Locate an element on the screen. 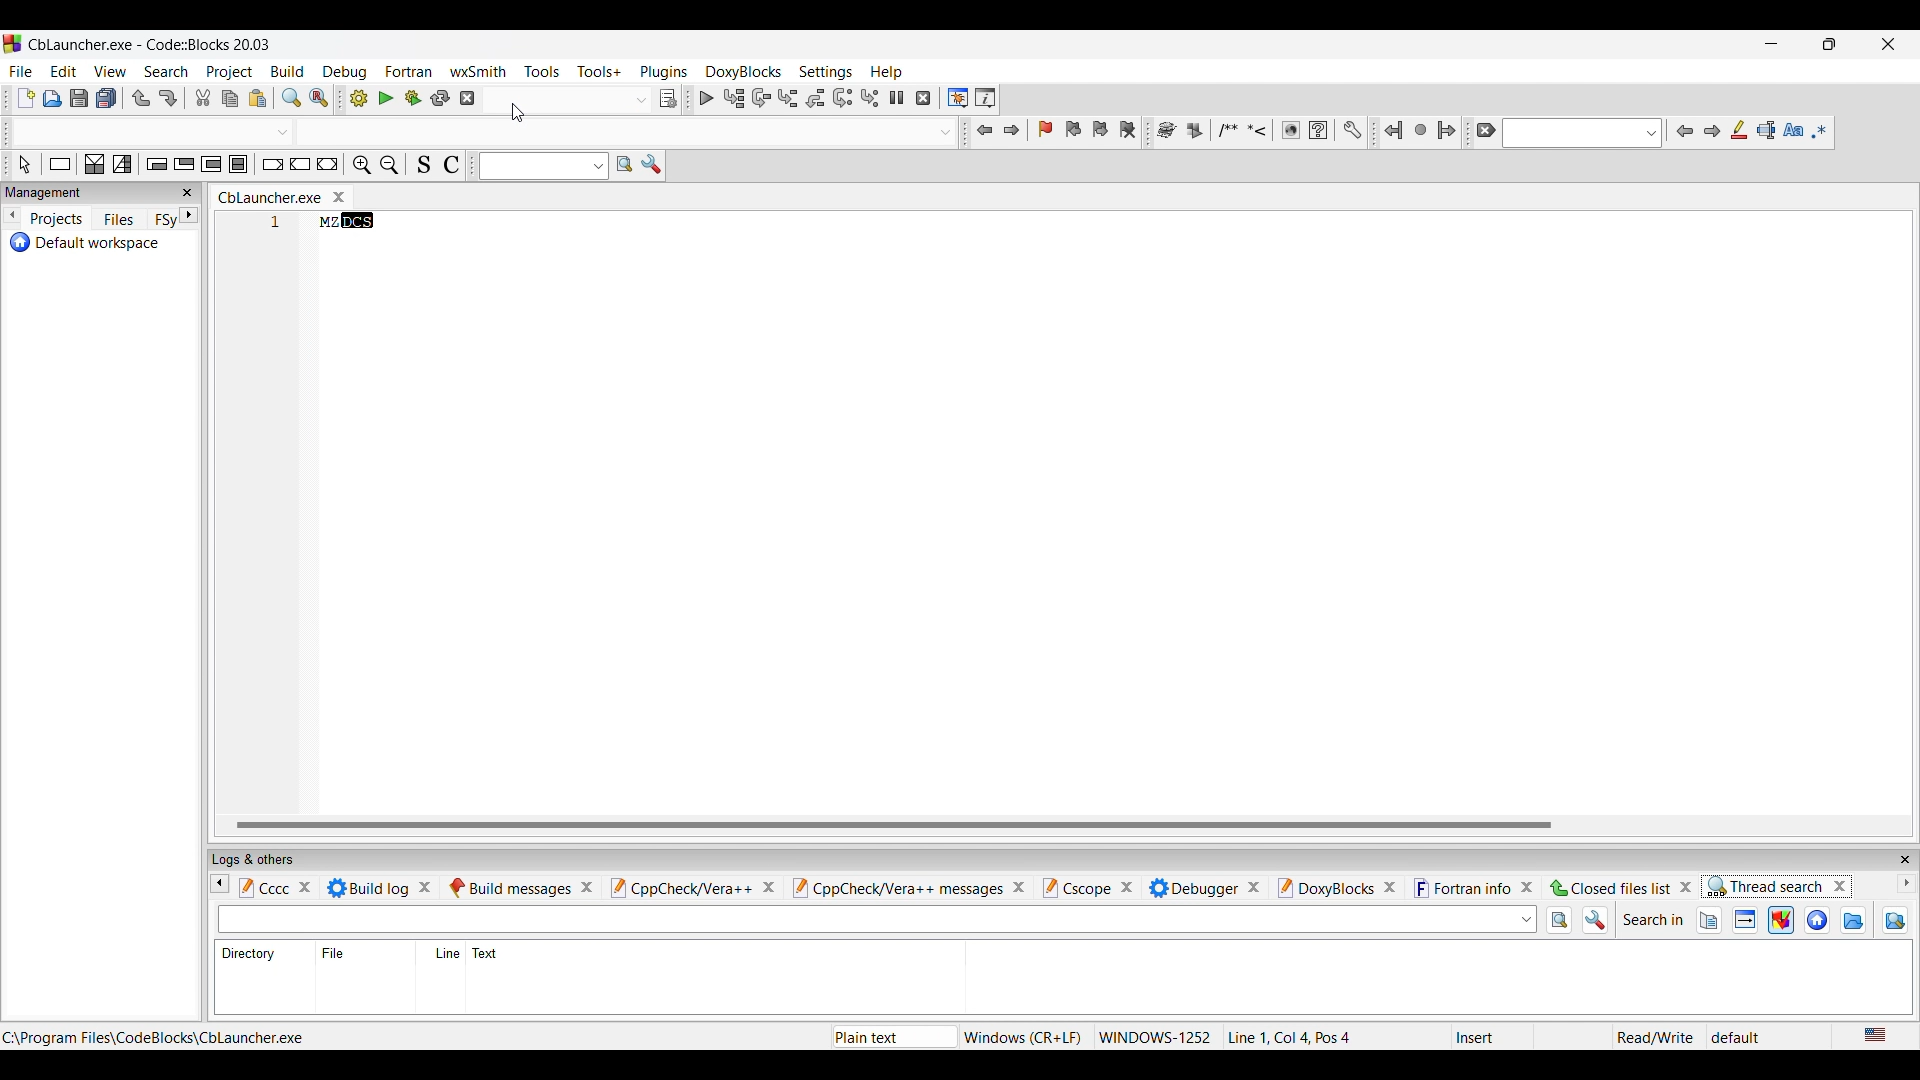 This screenshot has width=1920, height=1080. Next instruction is located at coordinates (843, 97).